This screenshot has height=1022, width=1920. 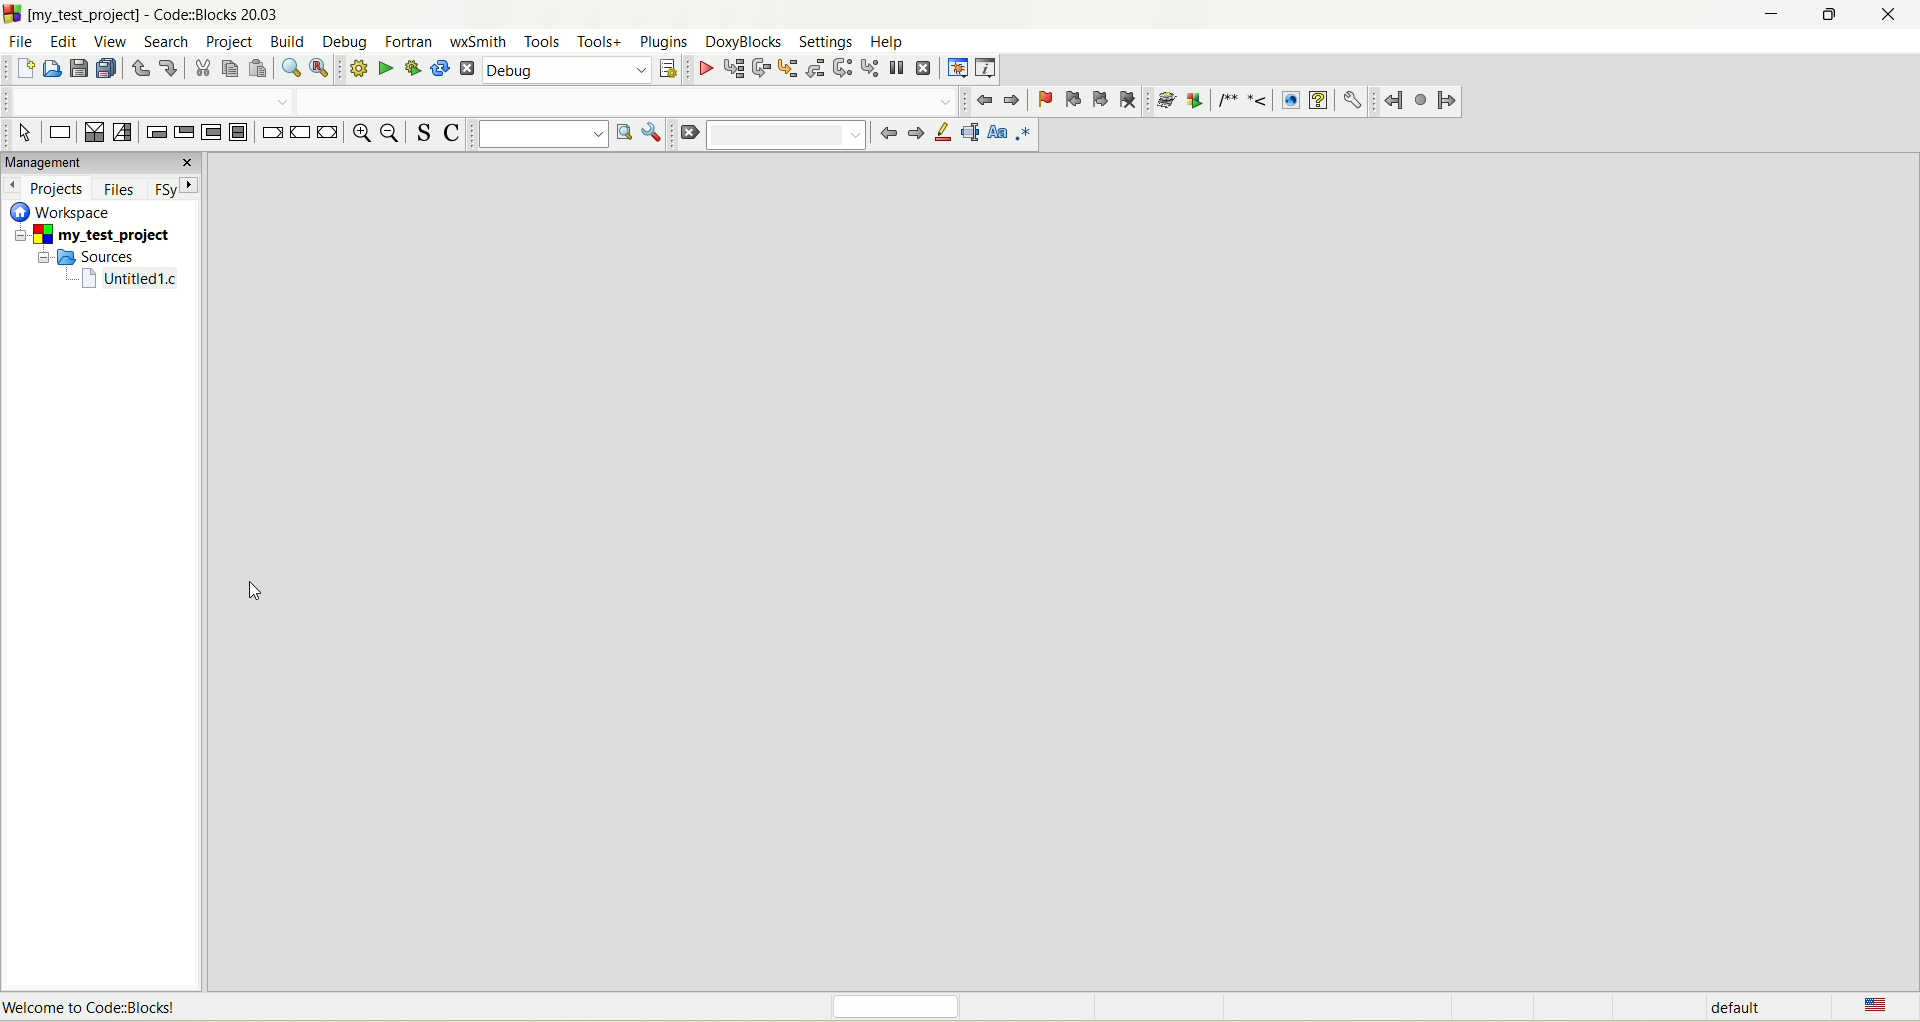 What do you see at coordinates (1244, 99) in the screenshot?
I see `comments` at bounding box center [1244, 99].